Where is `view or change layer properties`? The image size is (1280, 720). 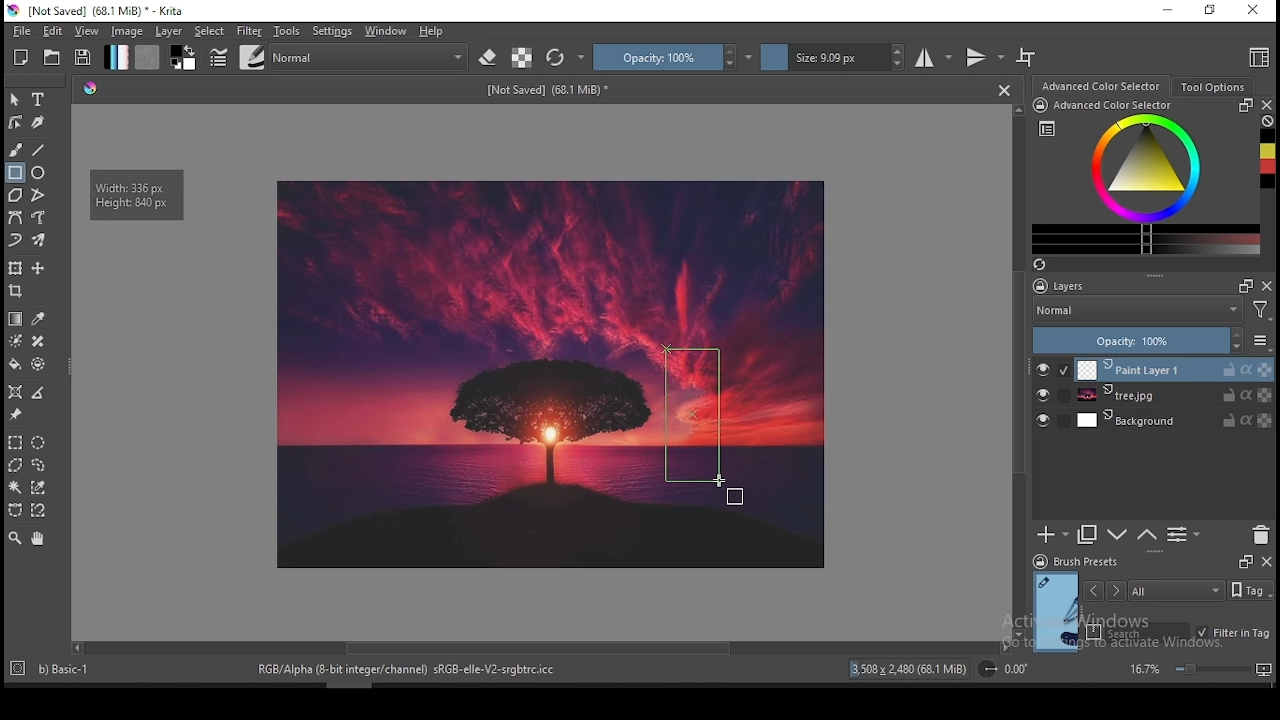
view or change layer properties is located at coordinates (1184, 535).